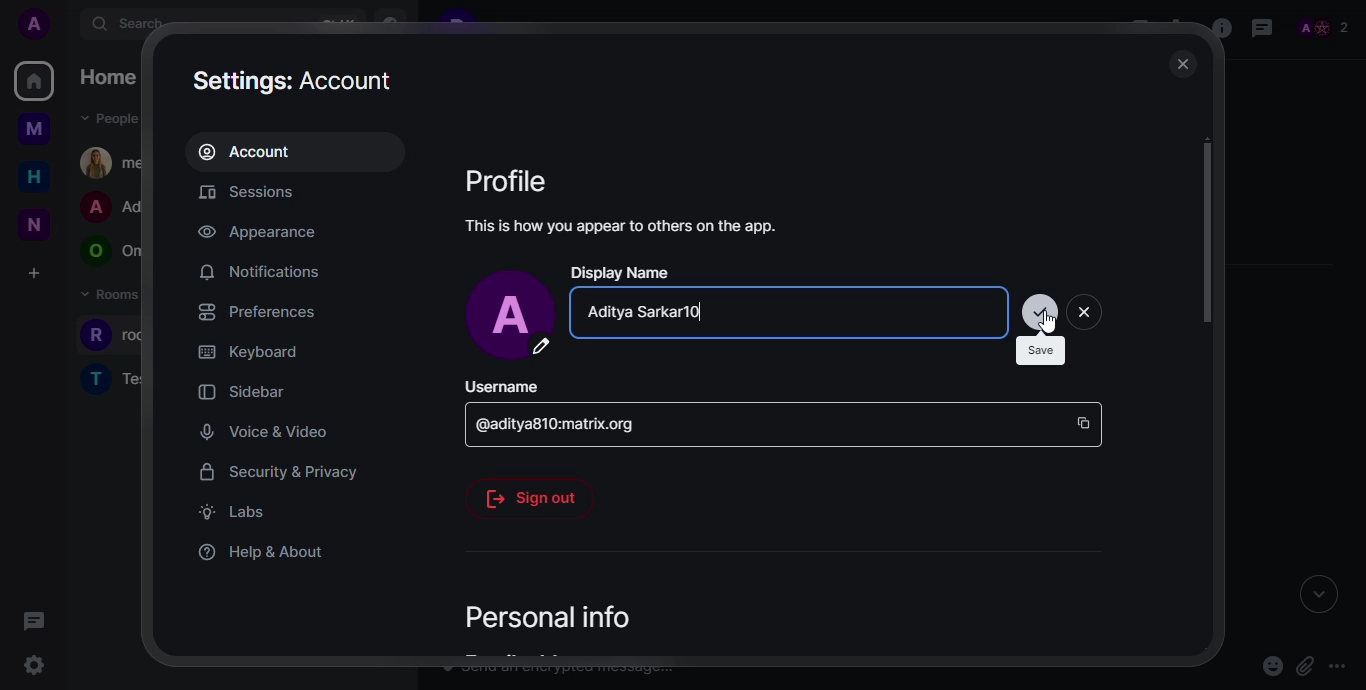  I want to click on , so click(1052, 326).